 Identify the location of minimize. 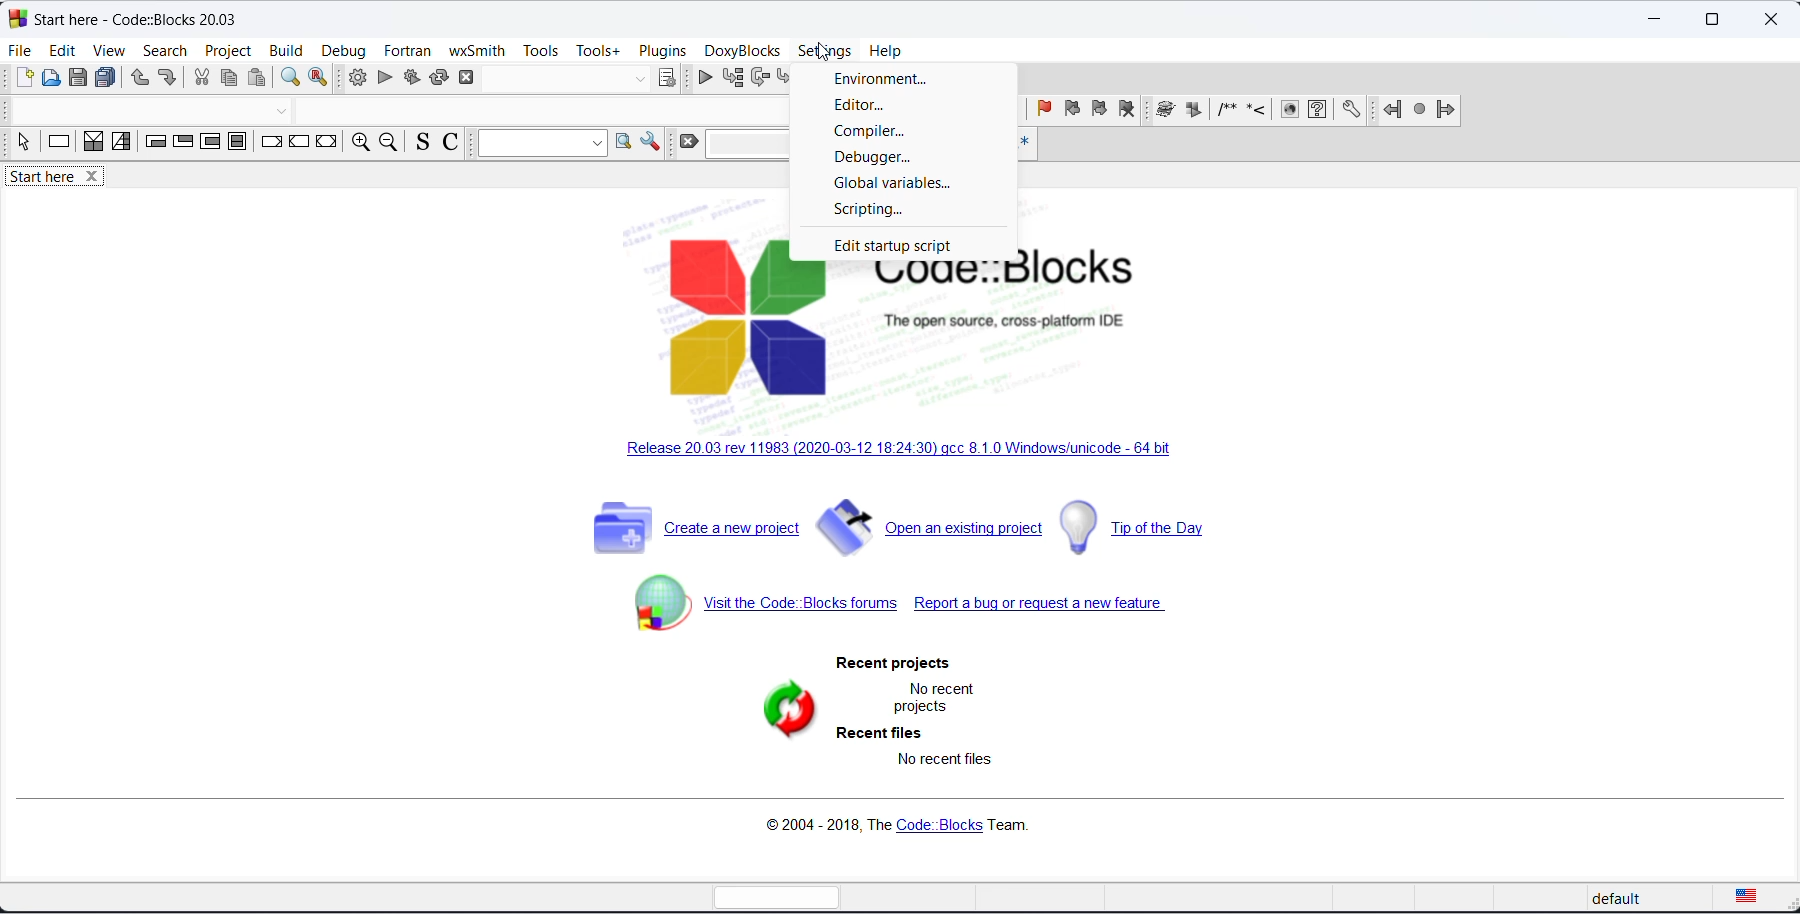
(1655, 20).